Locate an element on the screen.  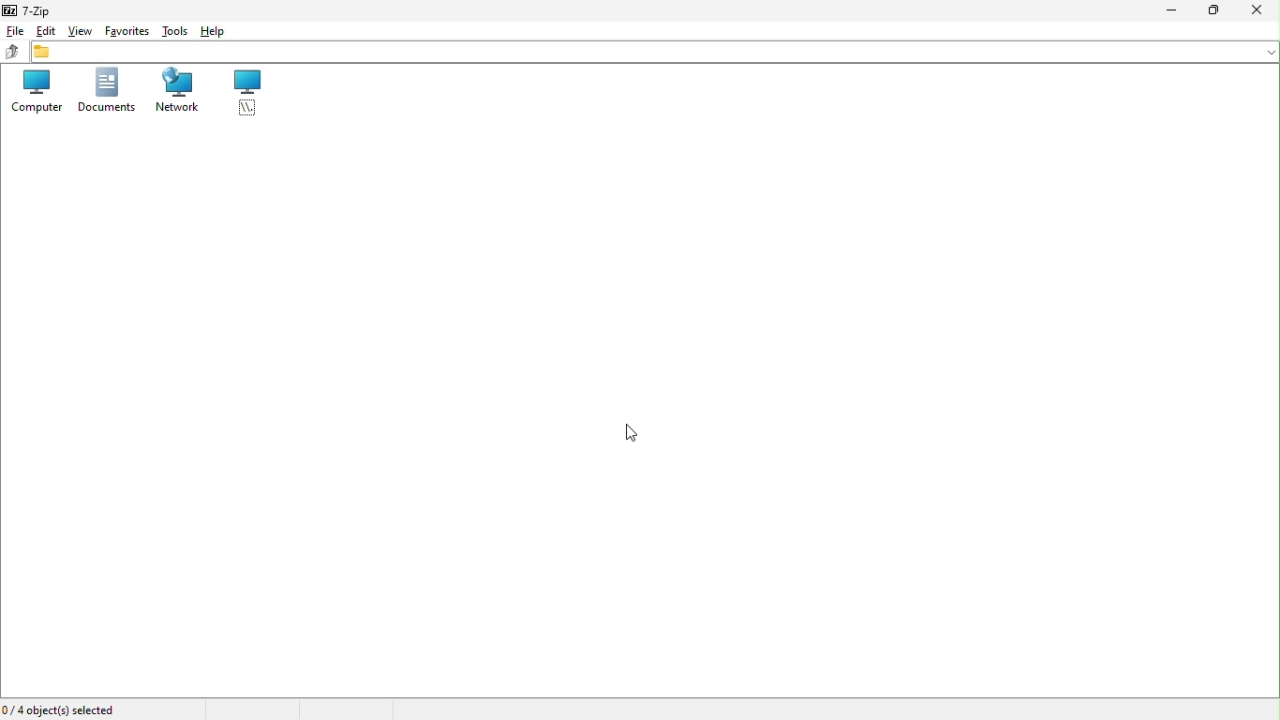
Mouse is located at coordinates (627, 434).